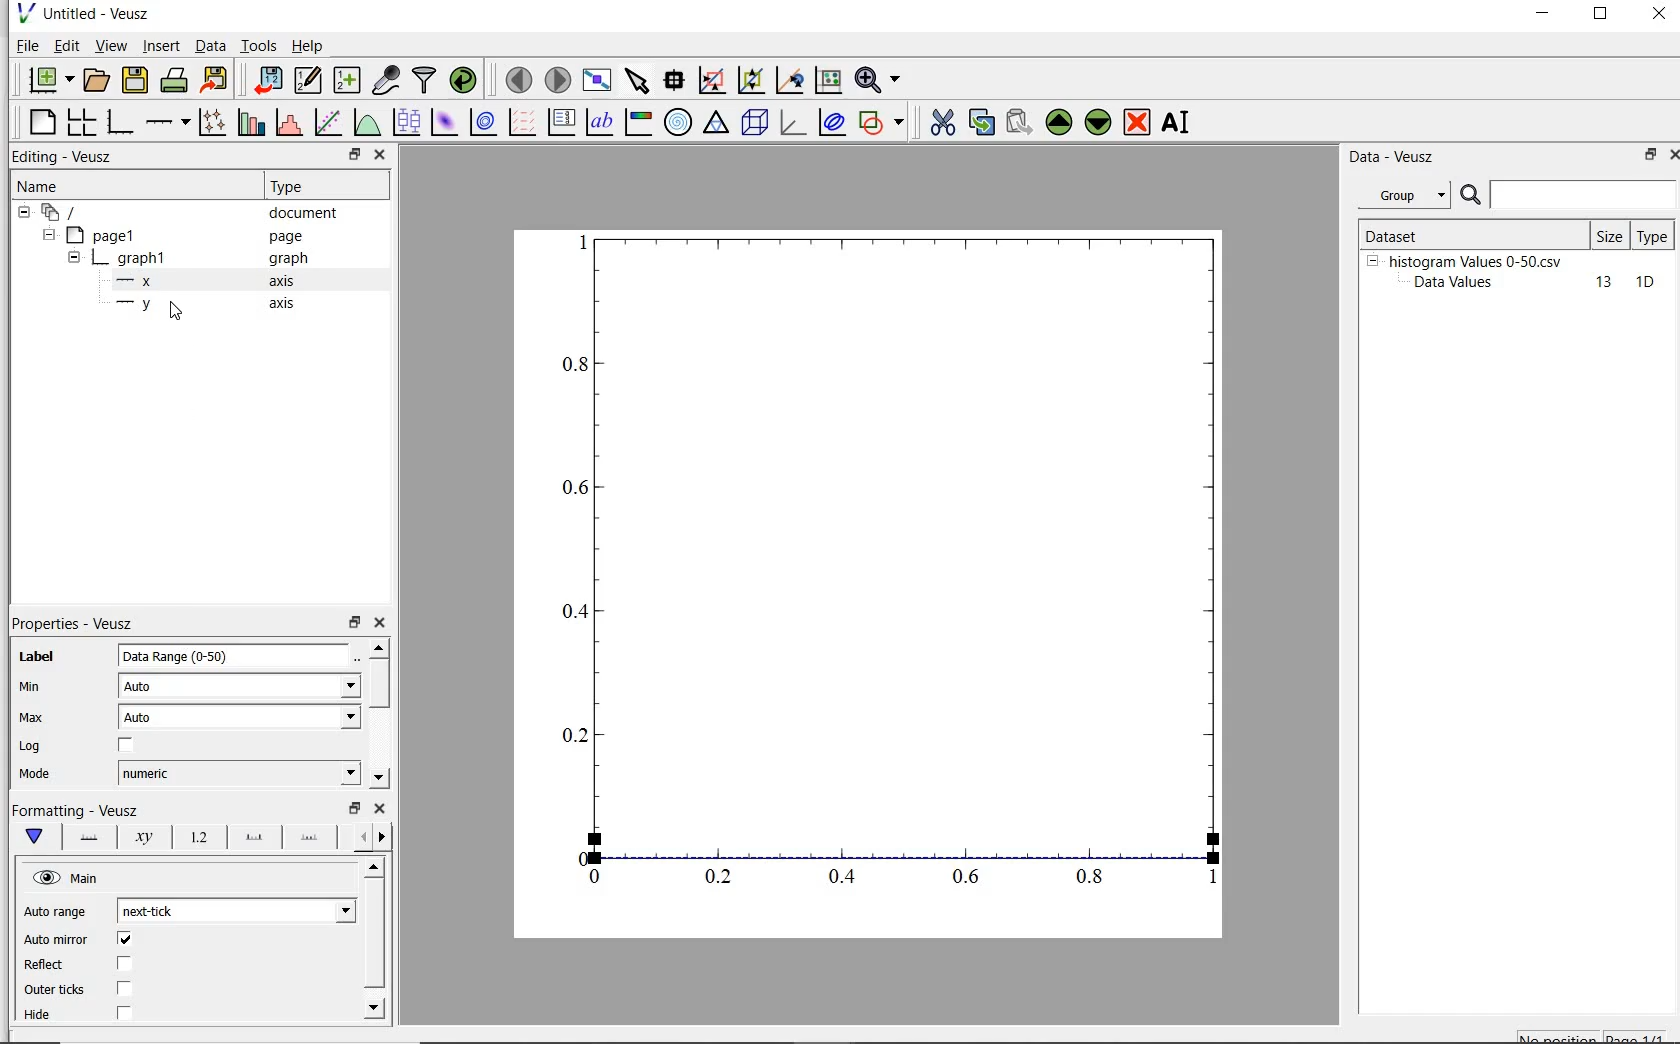 The image size is (1680, 1044). What do you see at coordinates (69, 878) in the screenshot?
I see `hide` at bounding box center [69, 878].